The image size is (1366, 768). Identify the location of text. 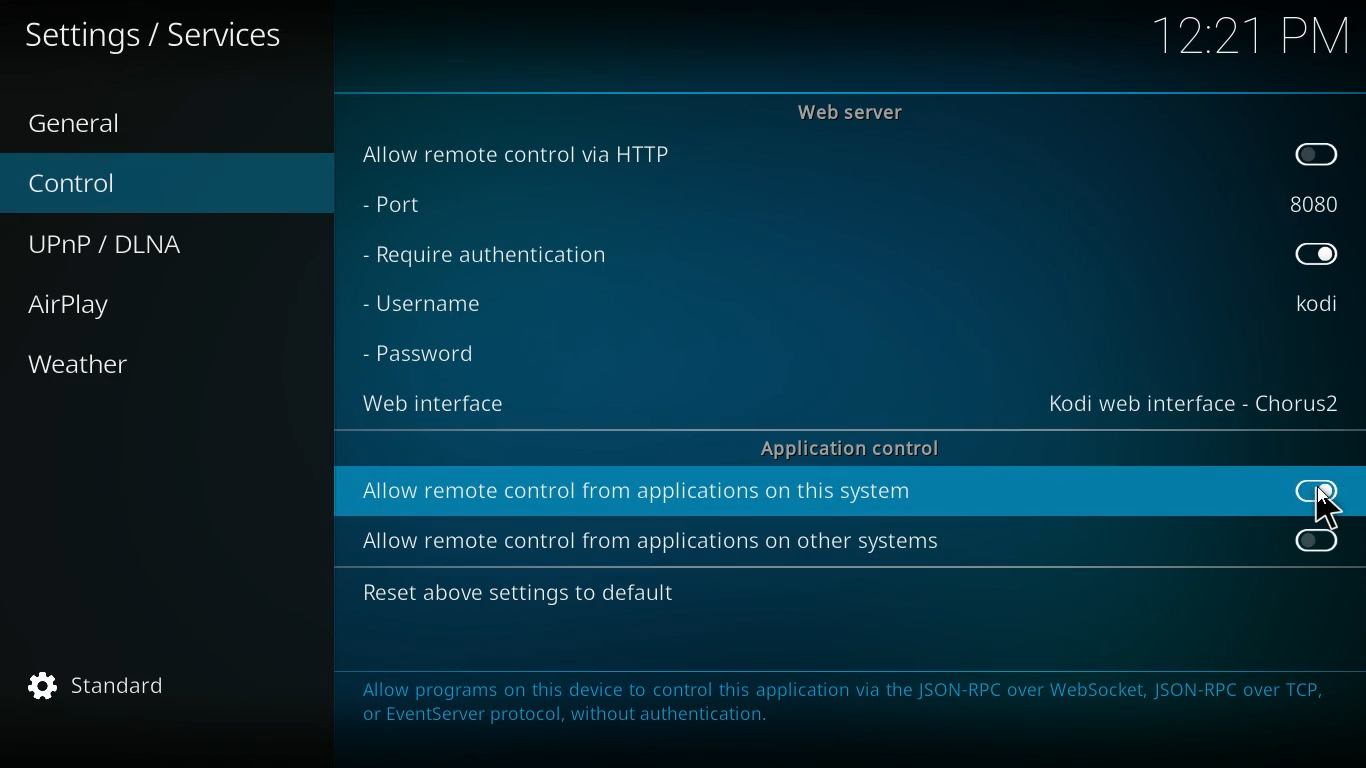
(173, 35).